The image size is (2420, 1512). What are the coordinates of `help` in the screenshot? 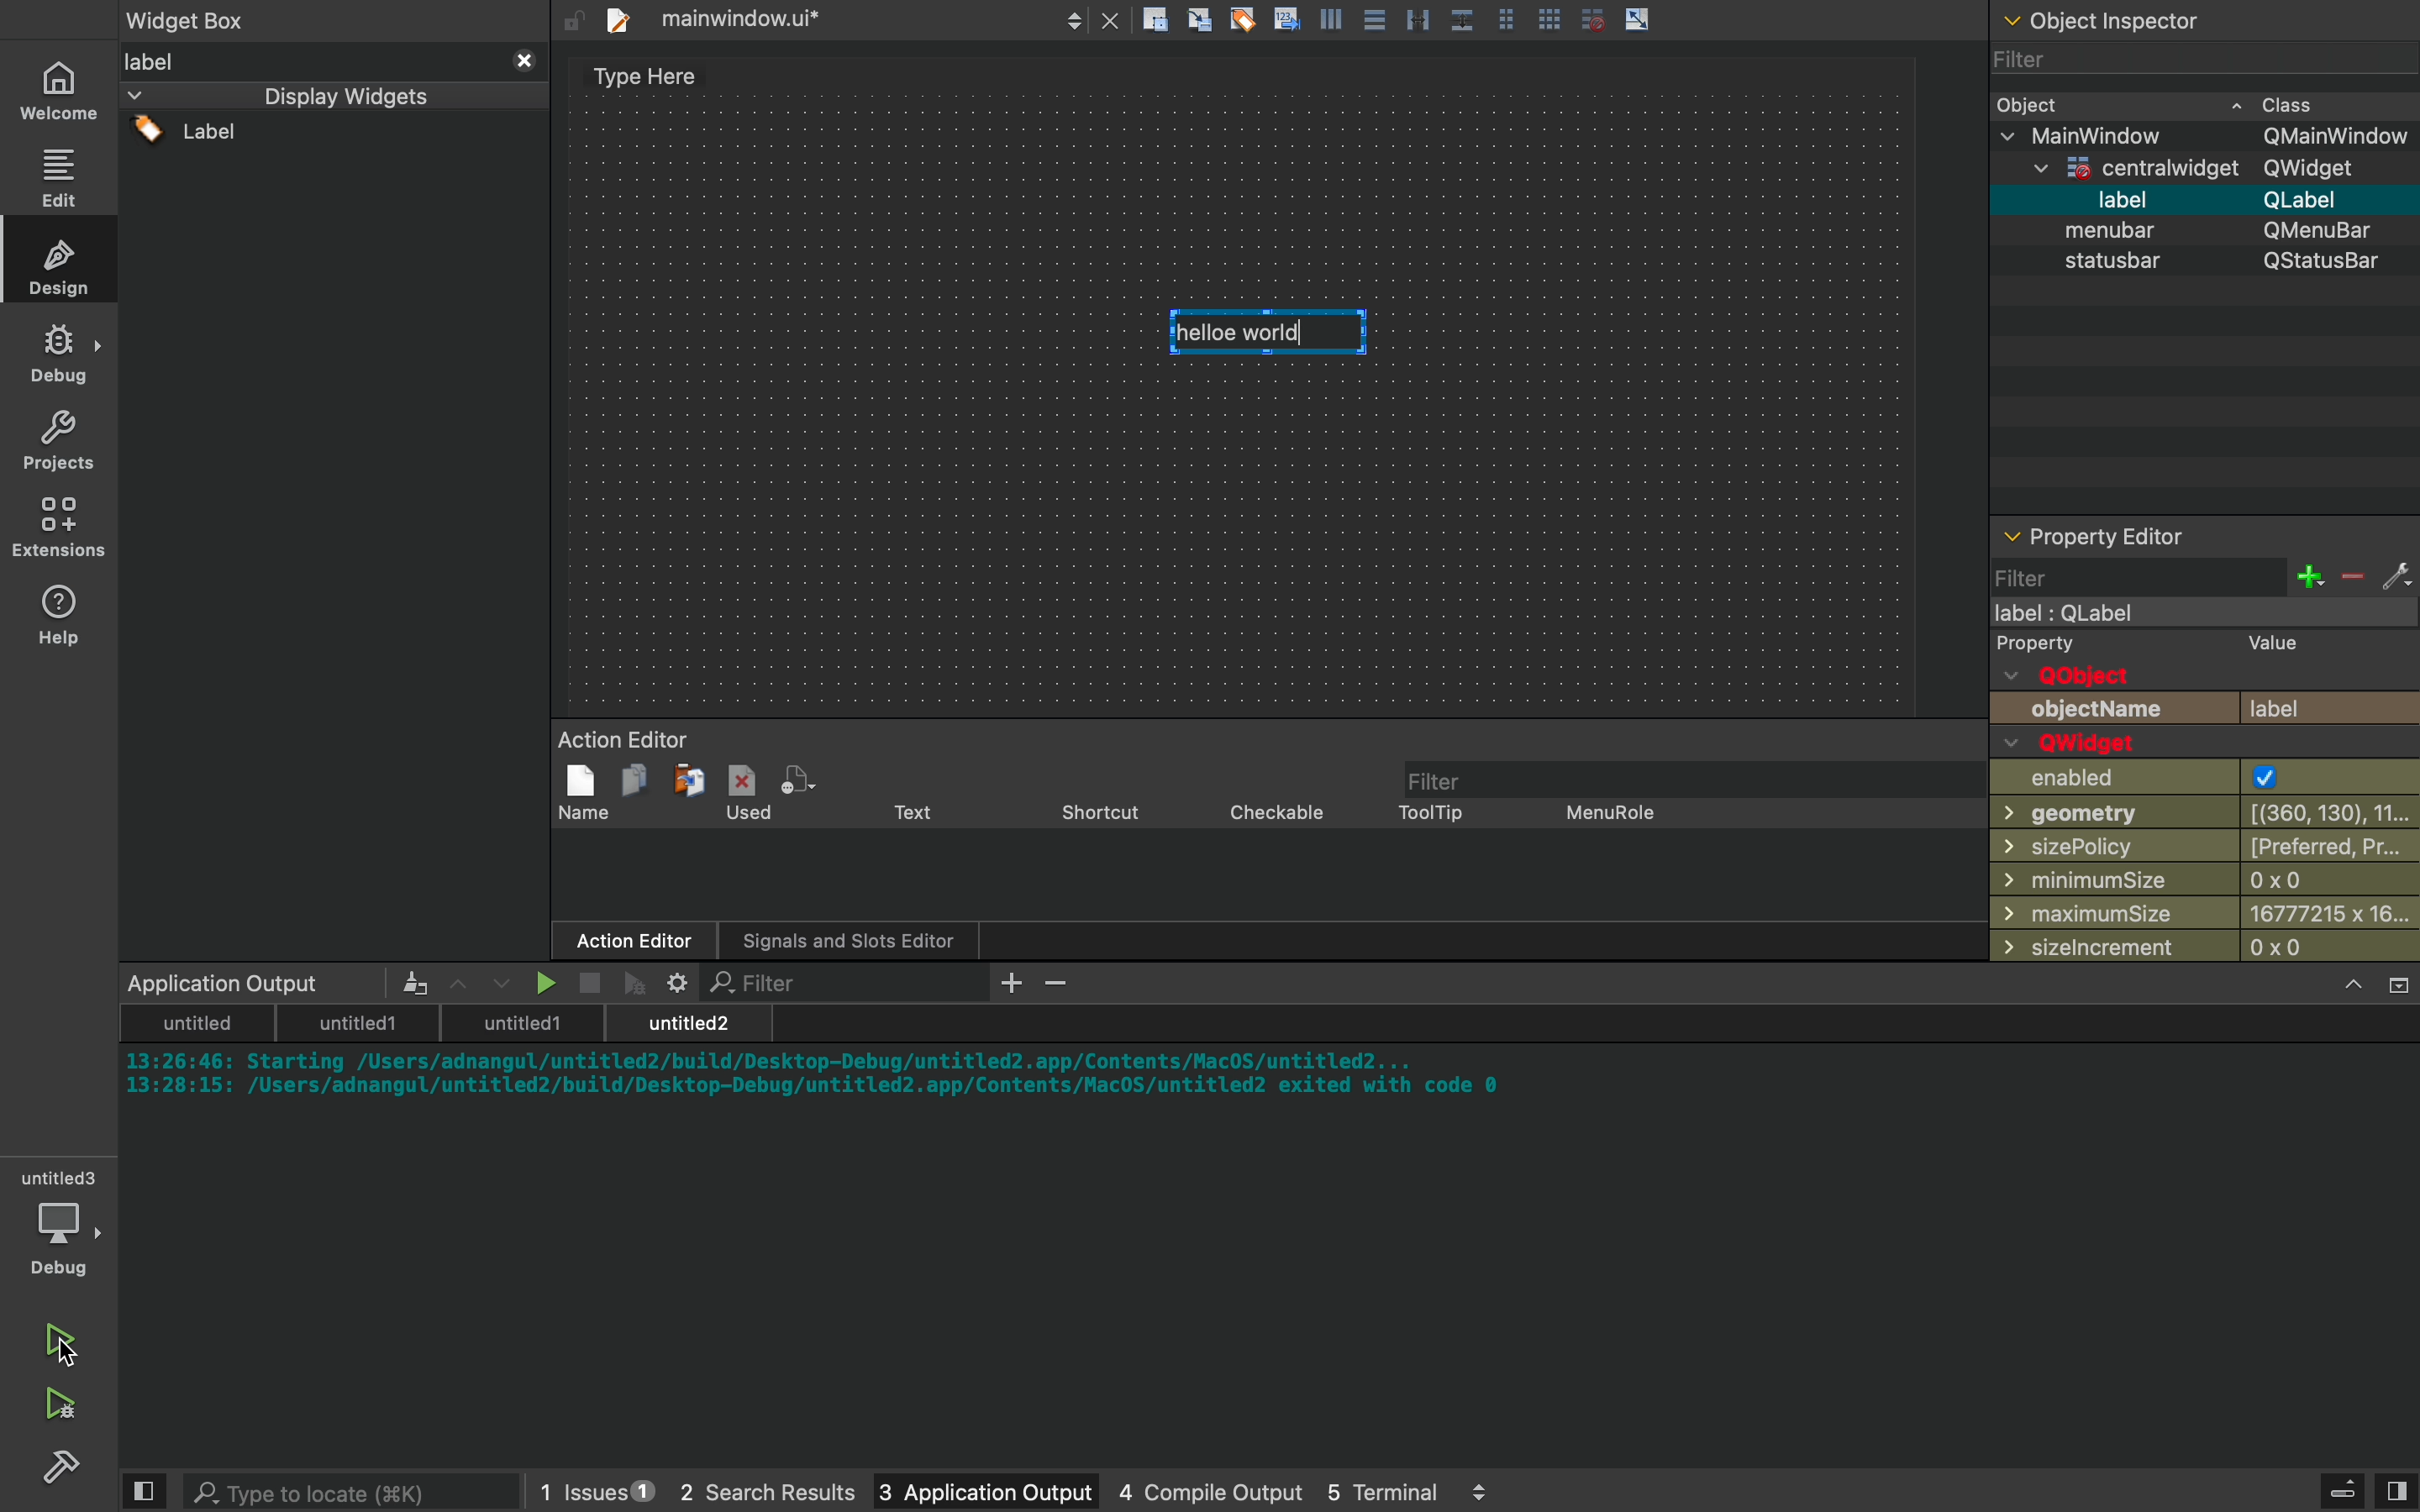 It's located at (60, 613).